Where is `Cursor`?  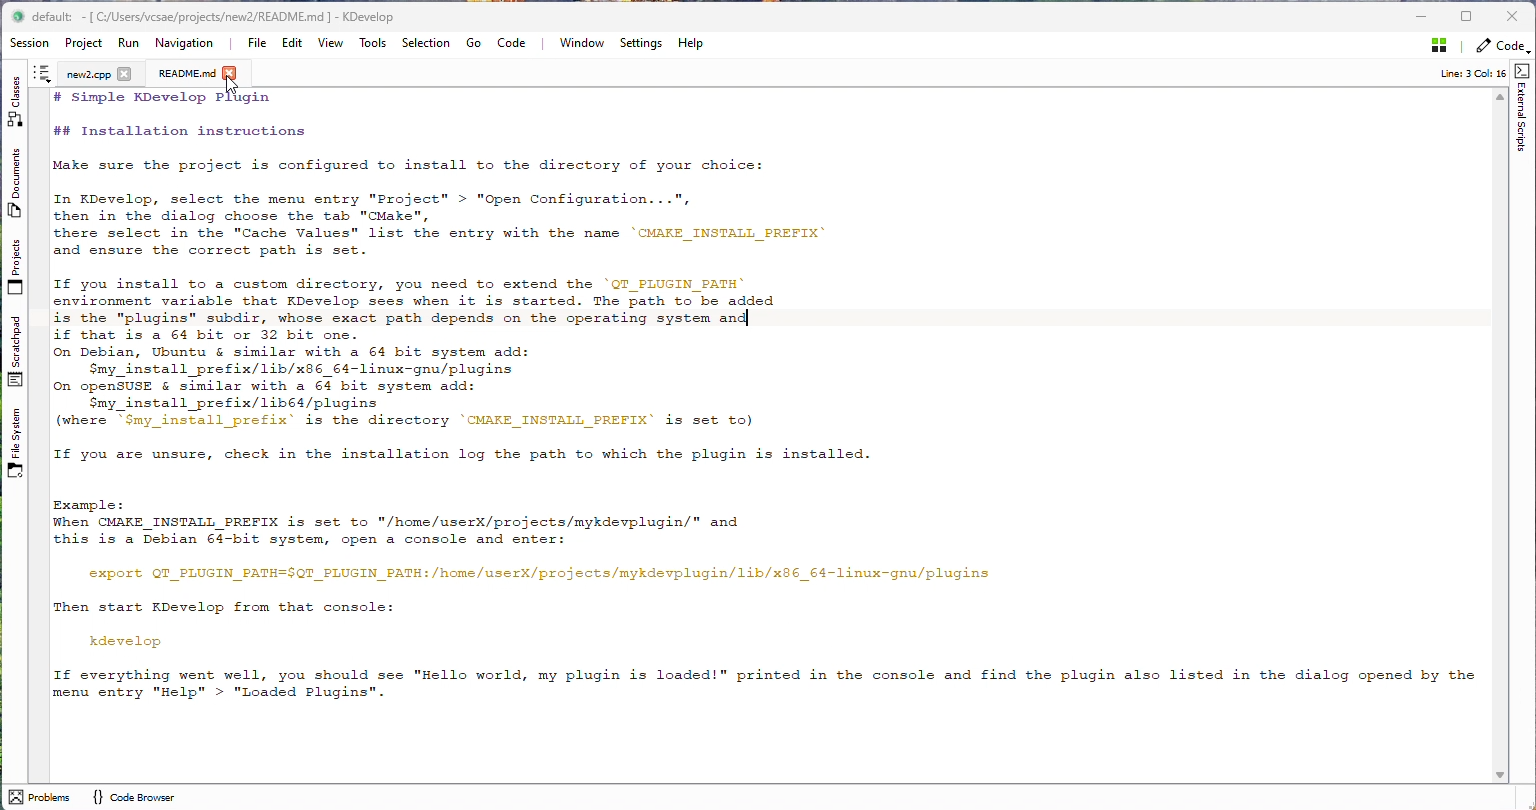 Cursor is located at coordinates (231, 85).